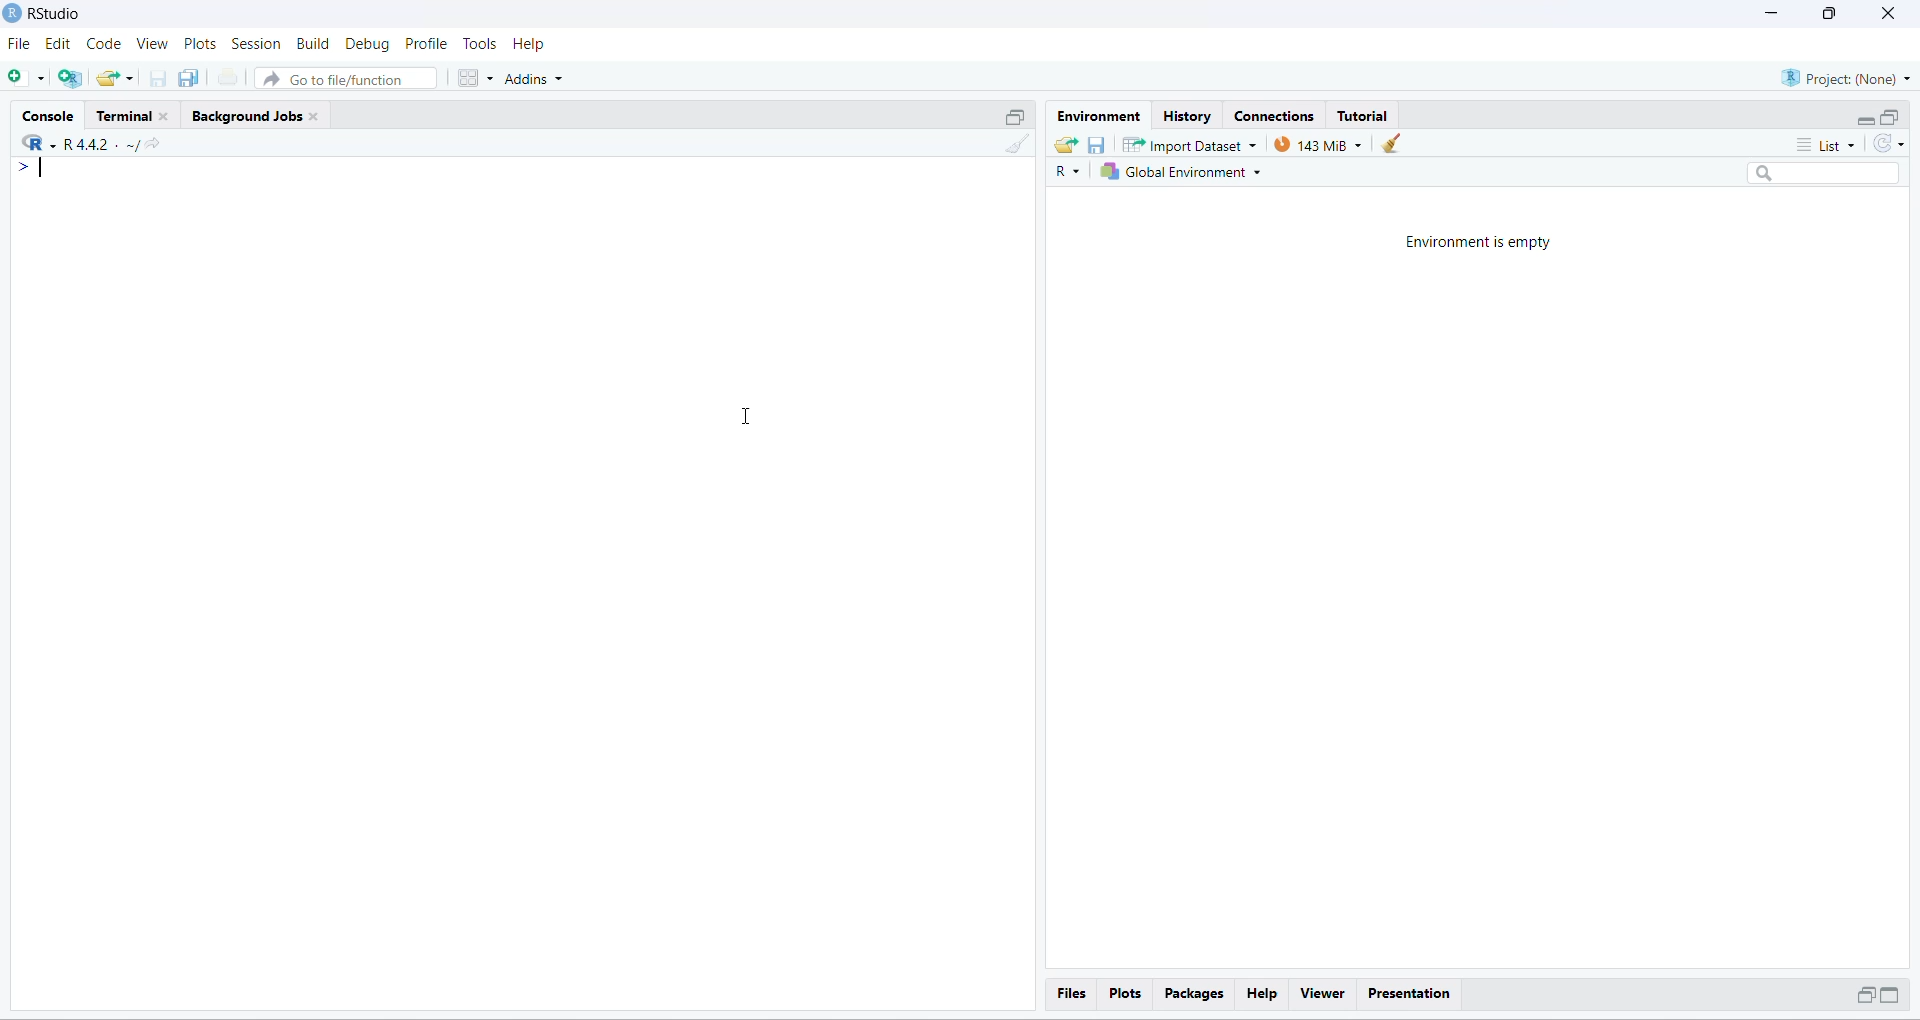  What do you see at coordinates (1074, 993) in the screenshot?
I see `files` at bounding box center [1074, 993].